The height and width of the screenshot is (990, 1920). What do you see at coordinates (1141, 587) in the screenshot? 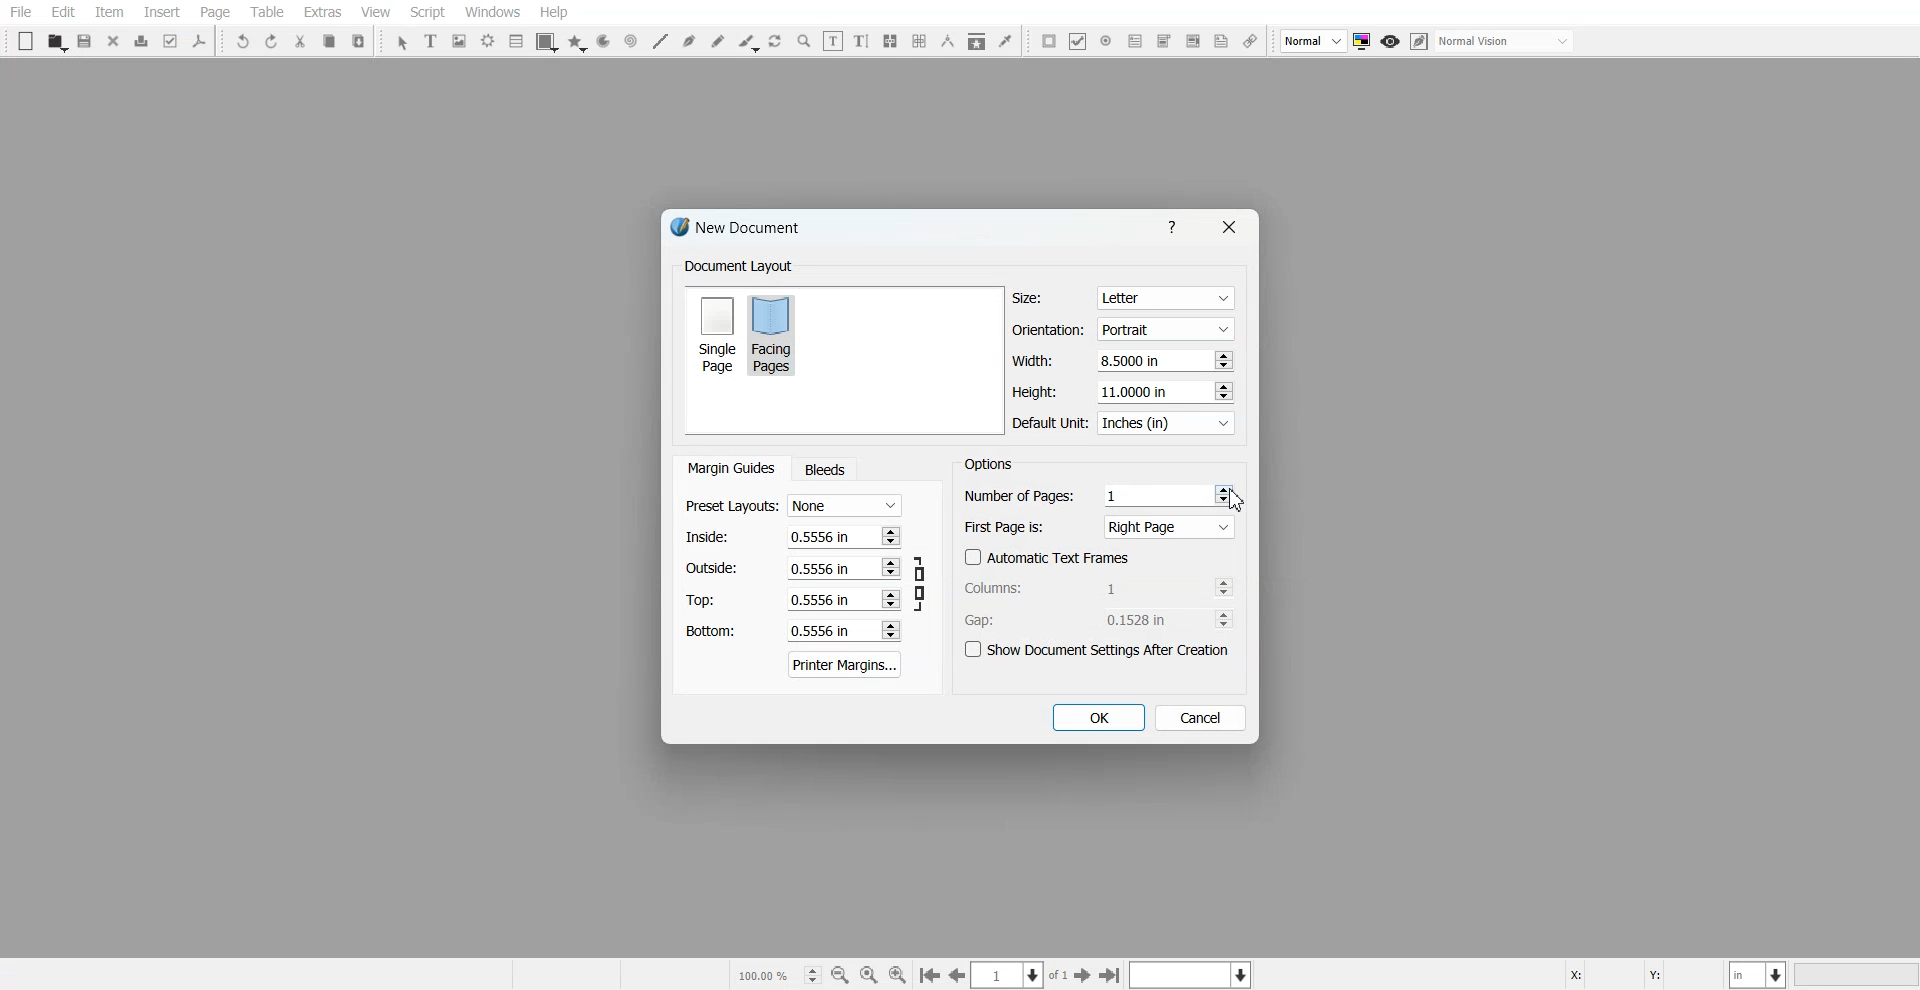
I see `1` at bounding box center [1141, 587].